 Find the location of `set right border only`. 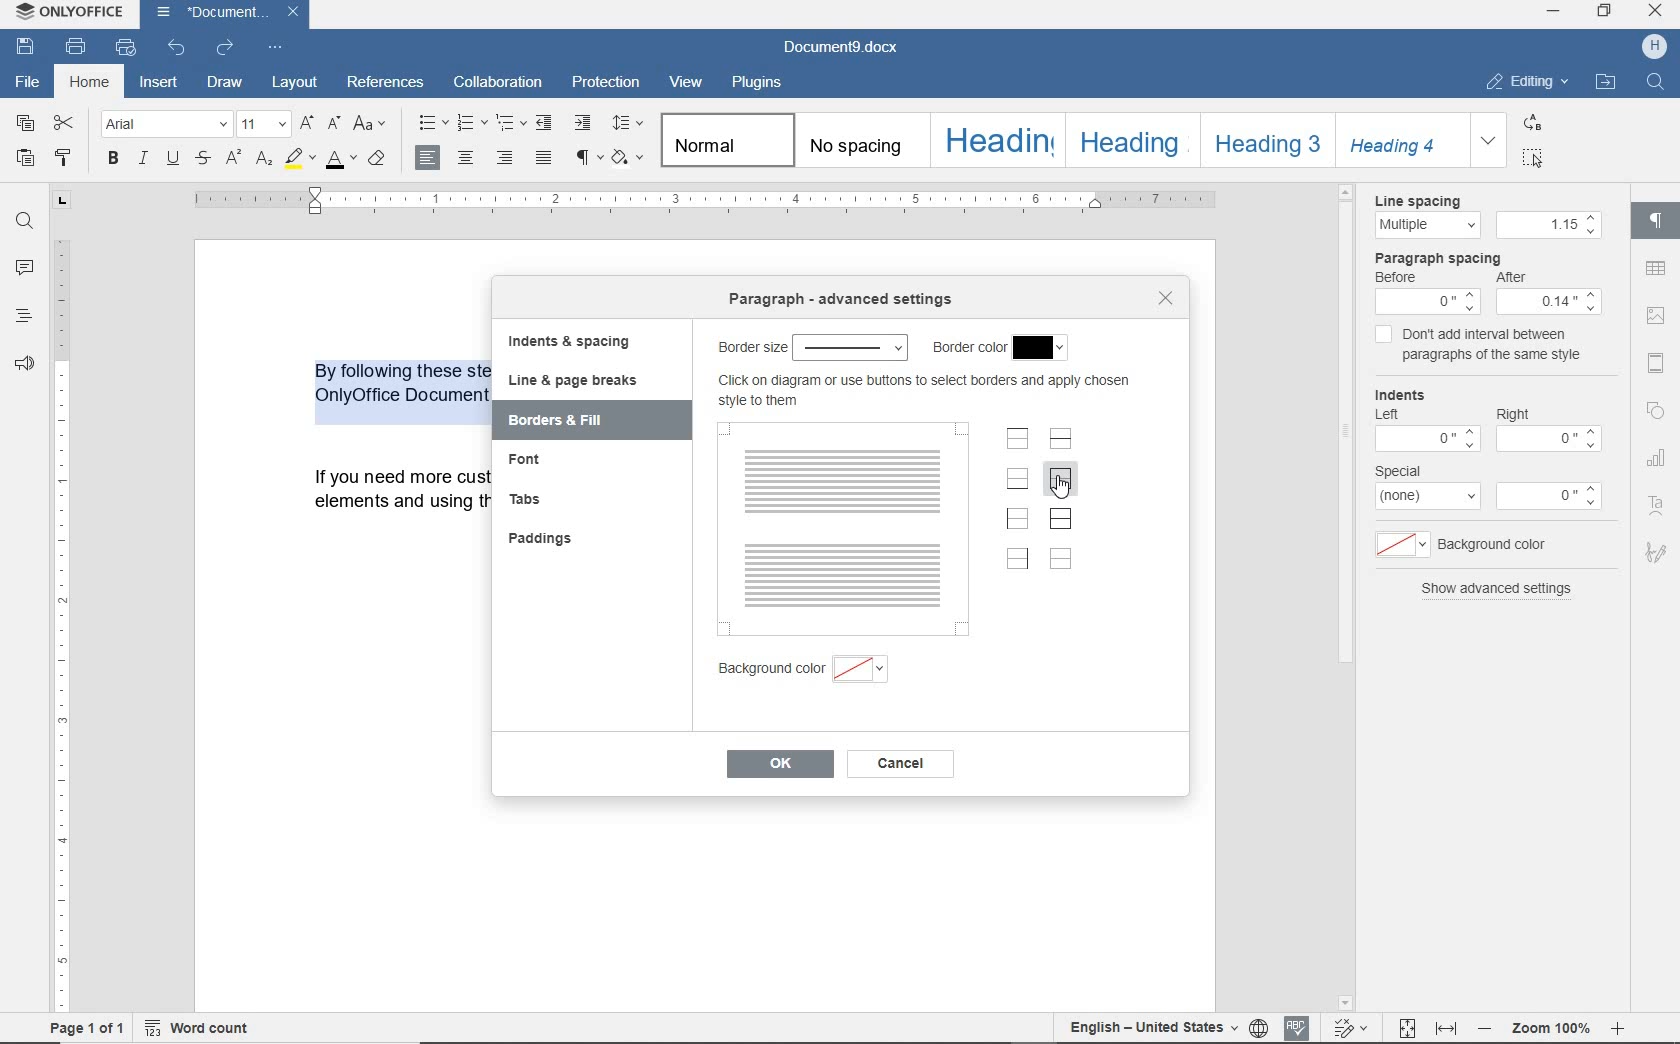

set right border only is located at coordinates (1016, 560).